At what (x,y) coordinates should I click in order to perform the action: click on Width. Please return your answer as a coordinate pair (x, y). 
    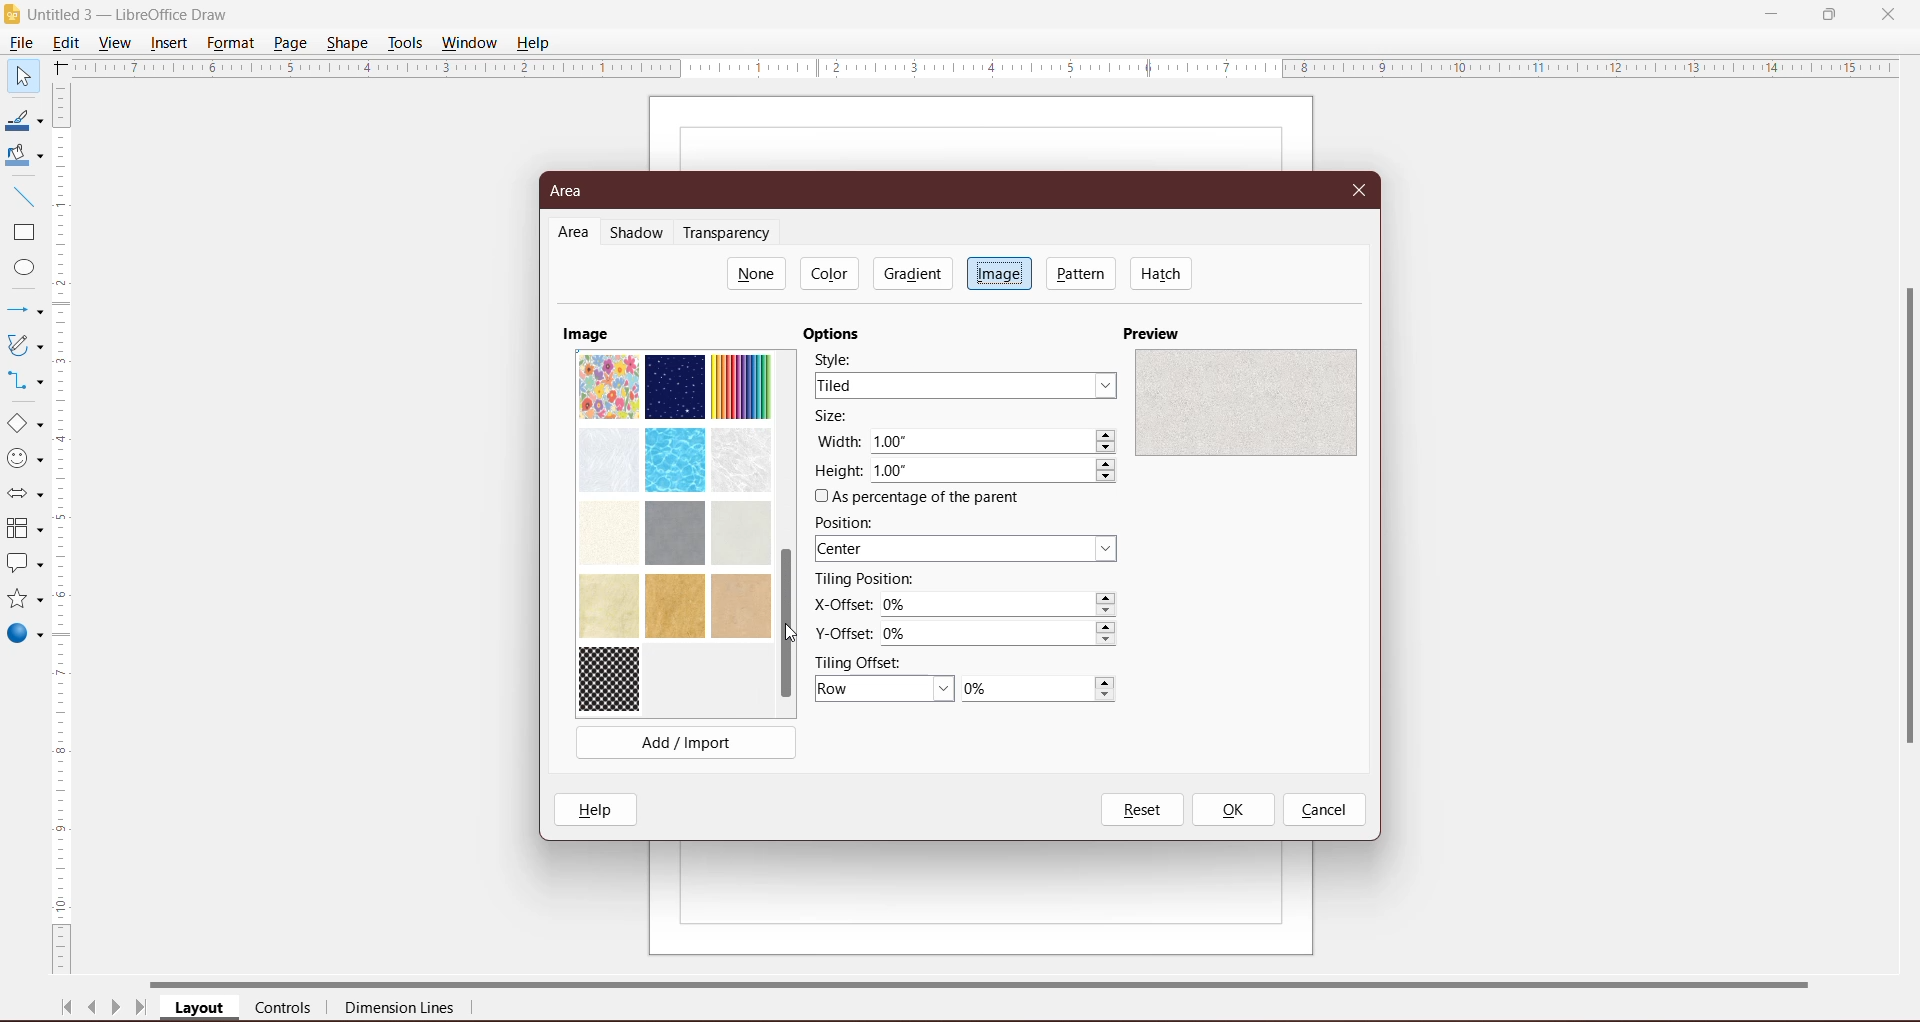
    Looking at the image, I should click on (838, 440).